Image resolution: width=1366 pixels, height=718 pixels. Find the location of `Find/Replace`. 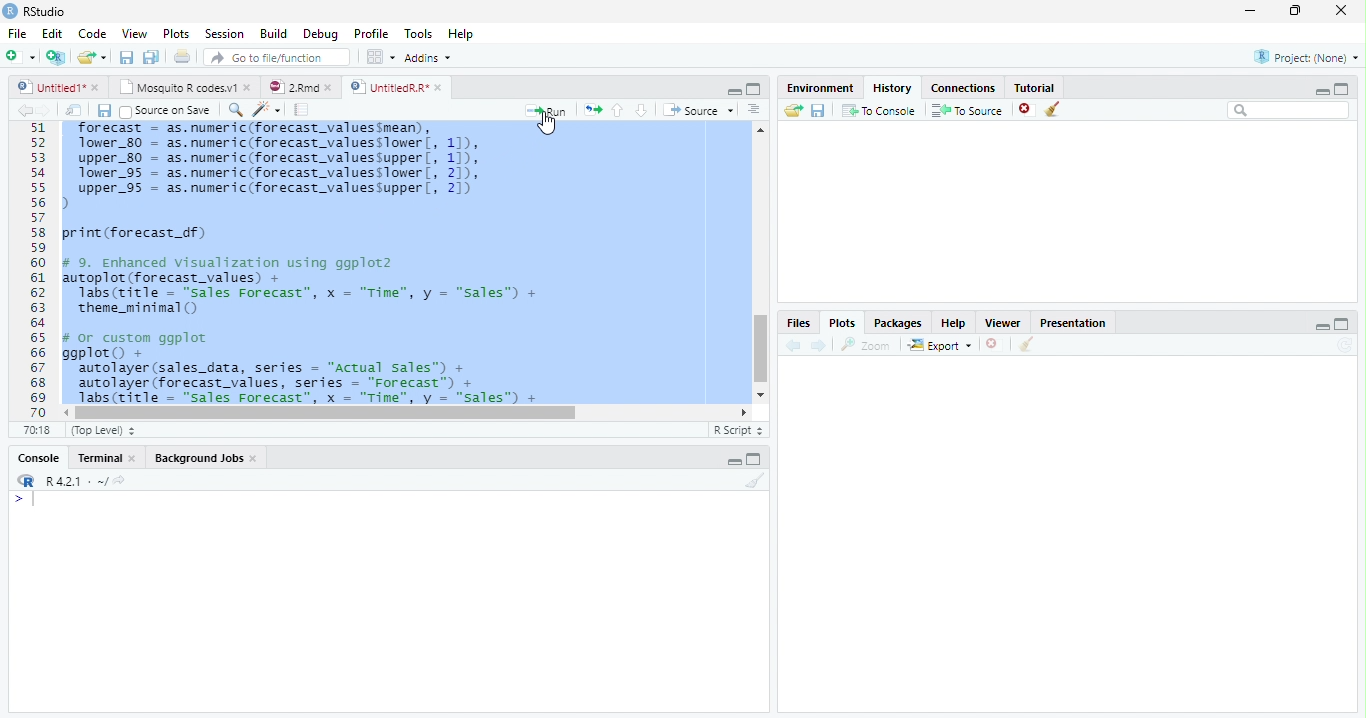

Find/Replace is located at coordinates (233, 110).